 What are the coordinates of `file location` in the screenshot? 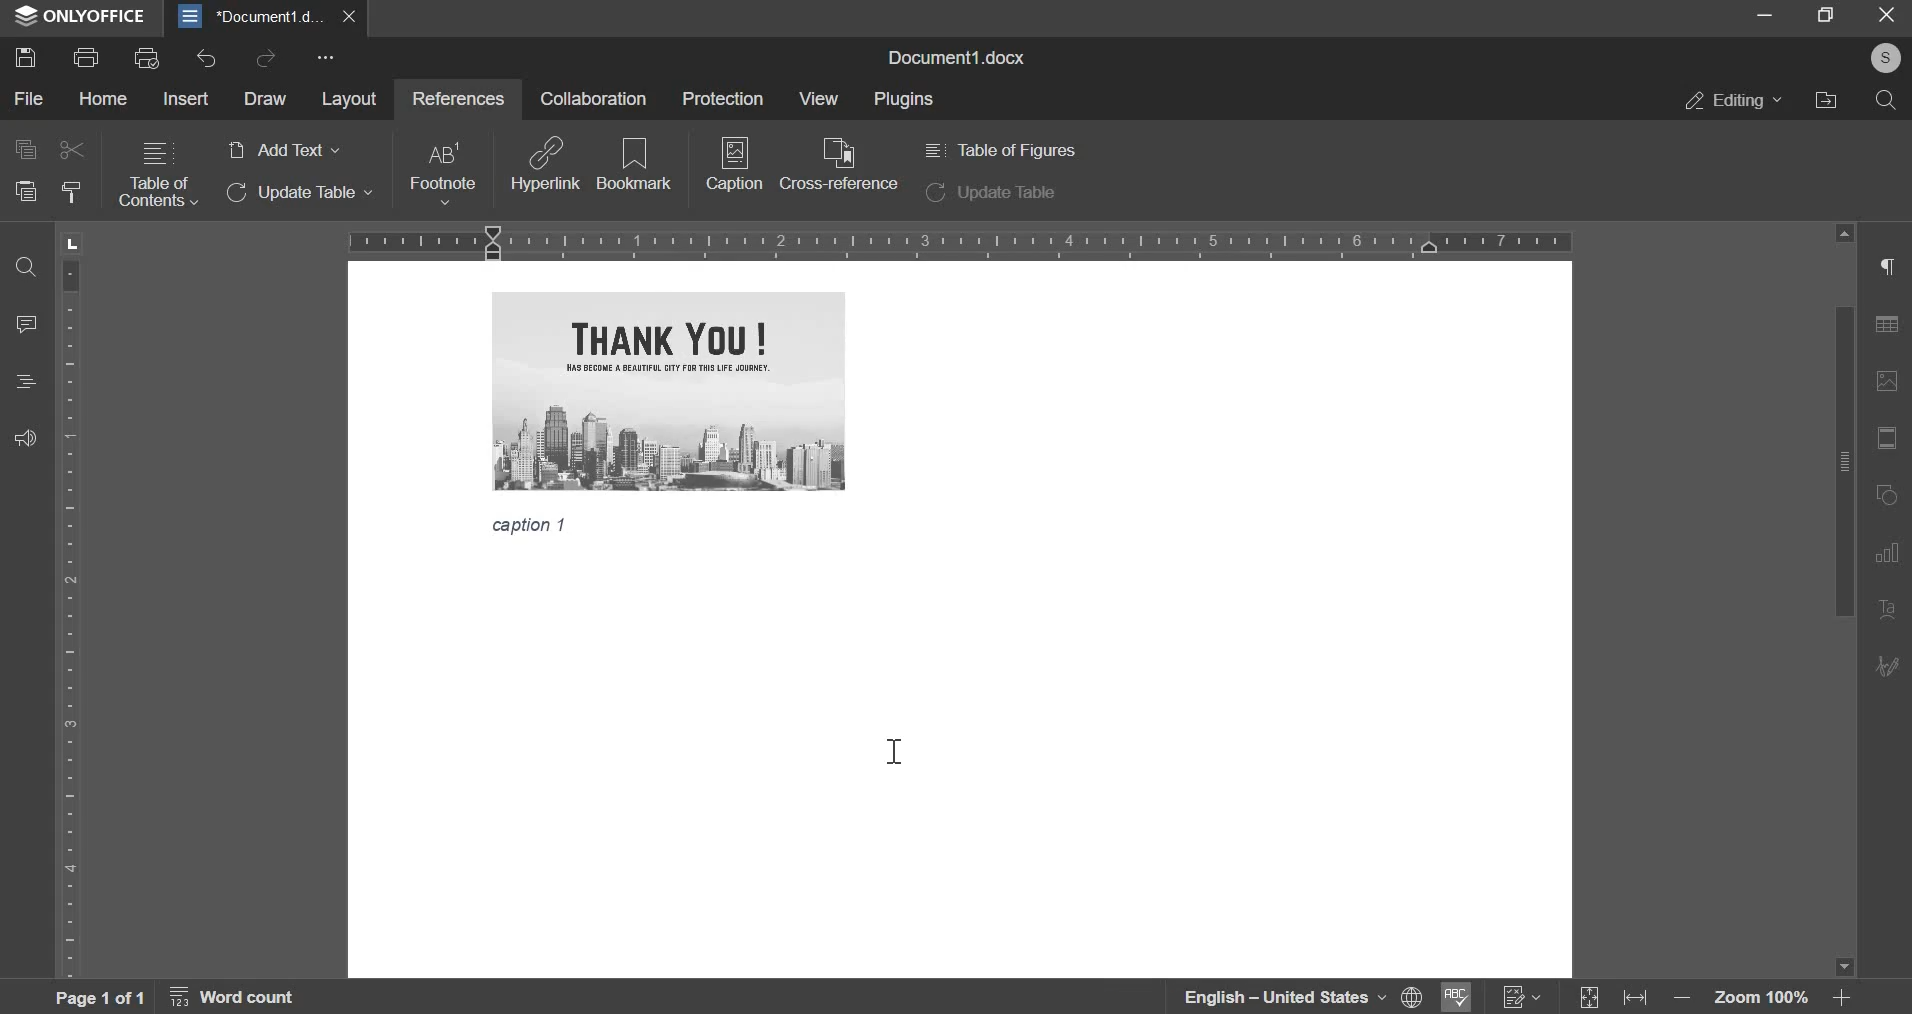 It's located at (1825, 99).